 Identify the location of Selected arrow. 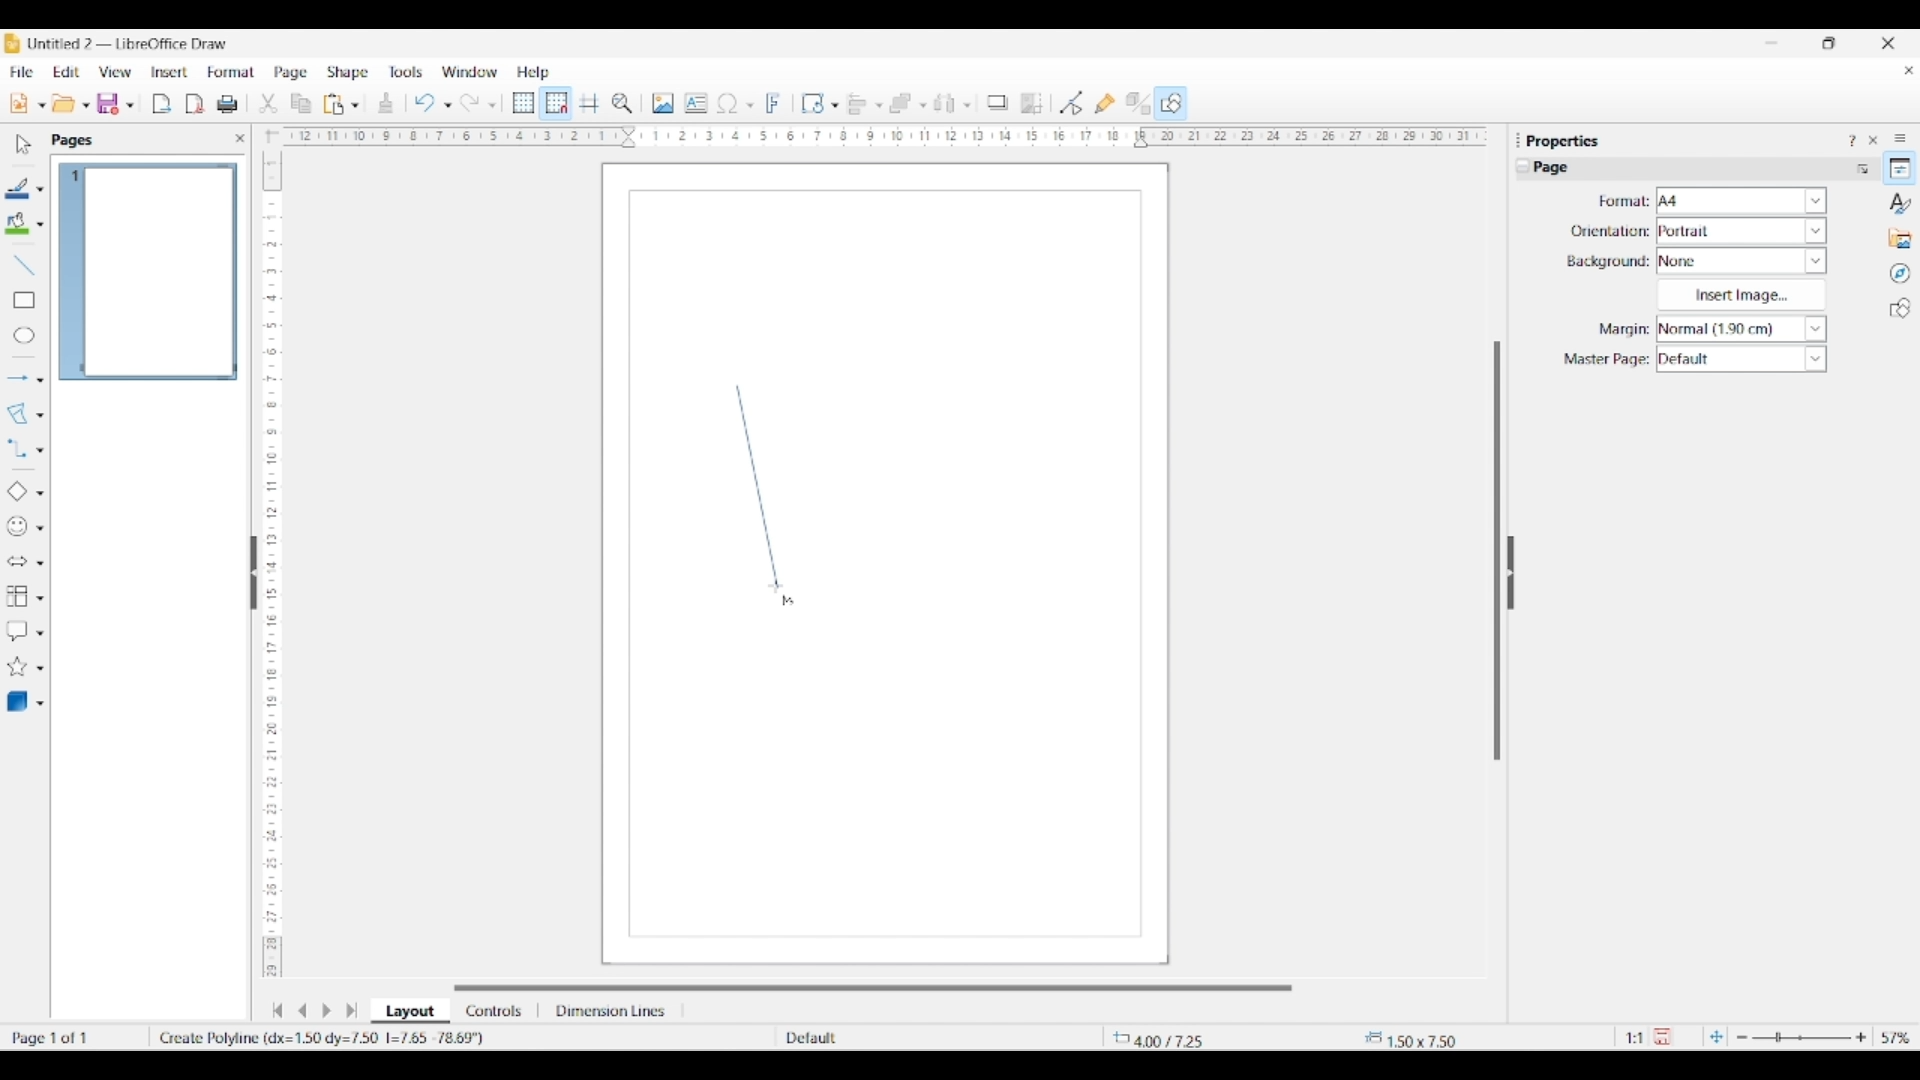
(18, 379).